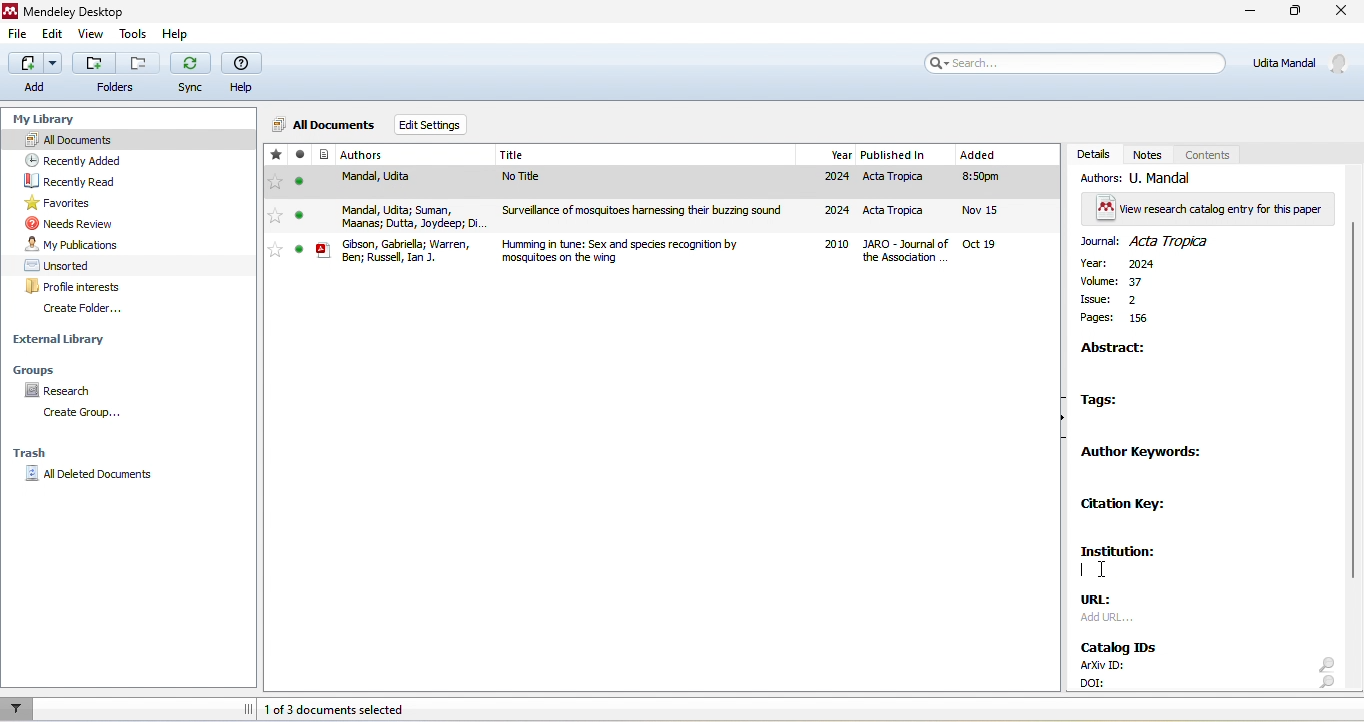  Describe the element at coordinates (834, 211) in the screenshot. I see `2024` at that location.